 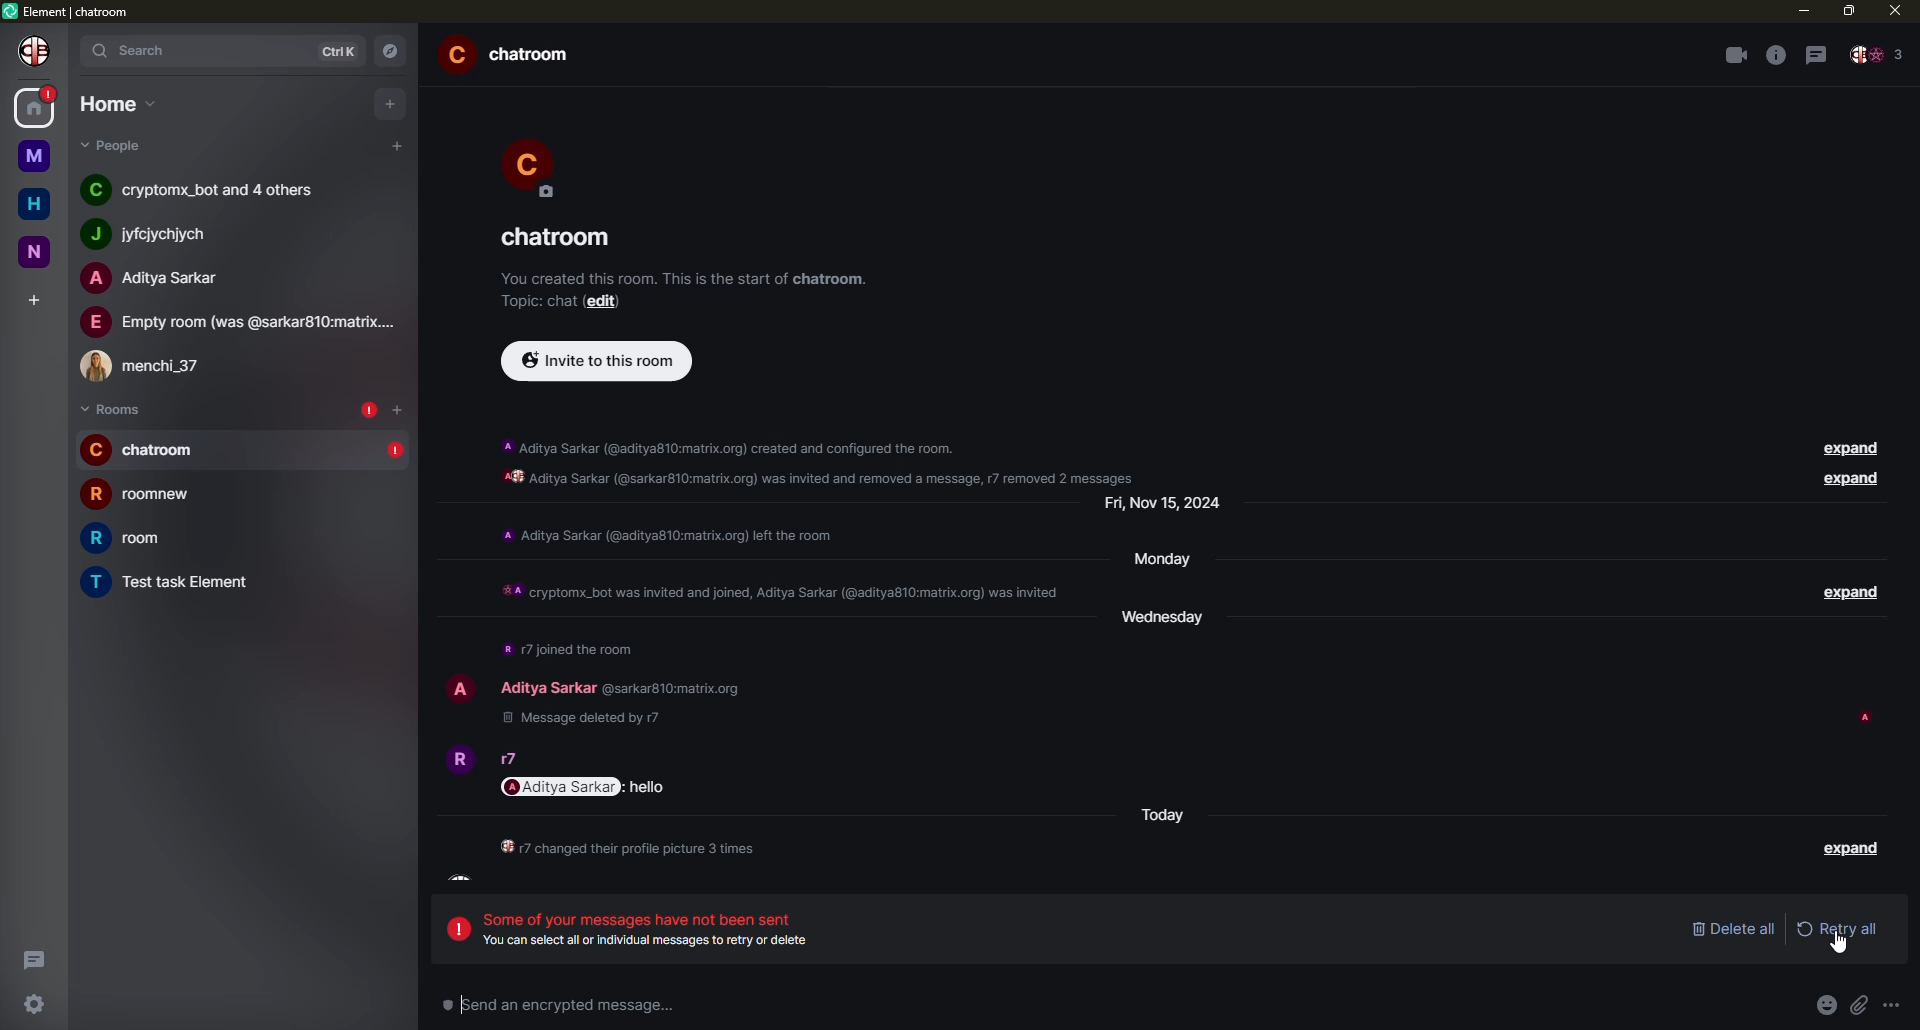 What do you see at coordinates (1863, 1004) in the screenshot?
I see `attach` at bounding box center [1863, 1004].